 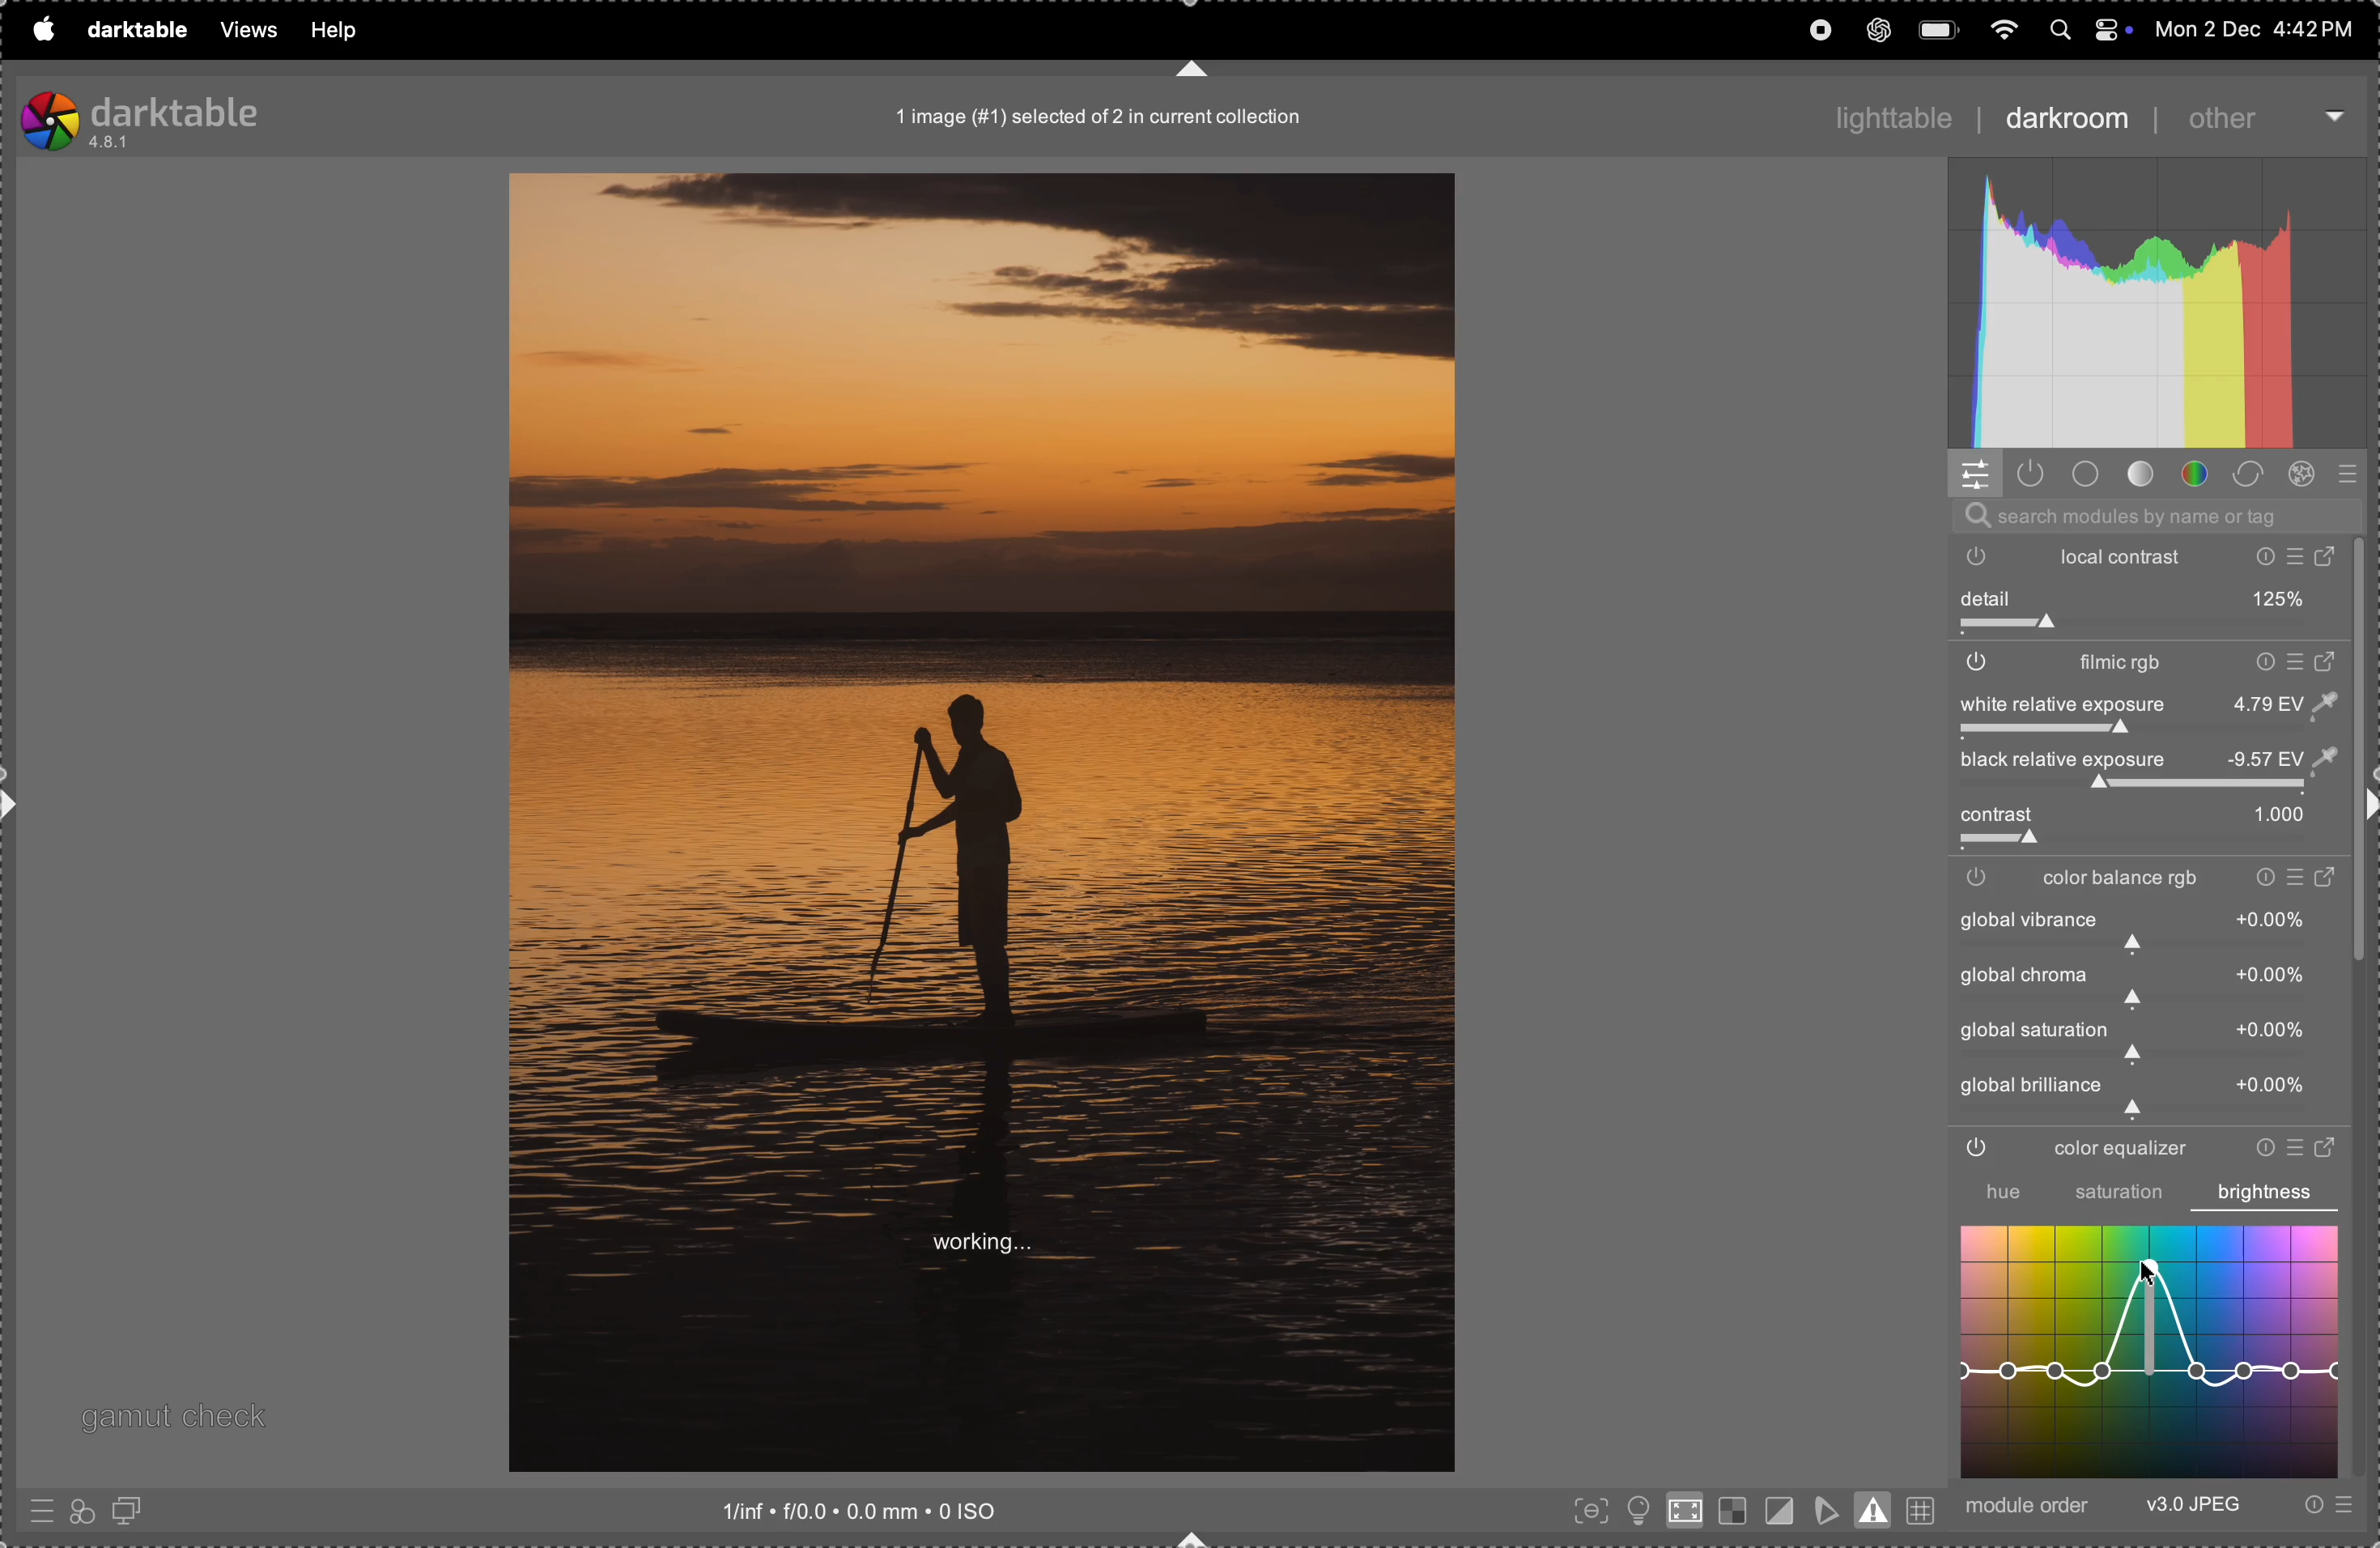 I want to click on v3 jpeg, so click(x=2193, y=1507).